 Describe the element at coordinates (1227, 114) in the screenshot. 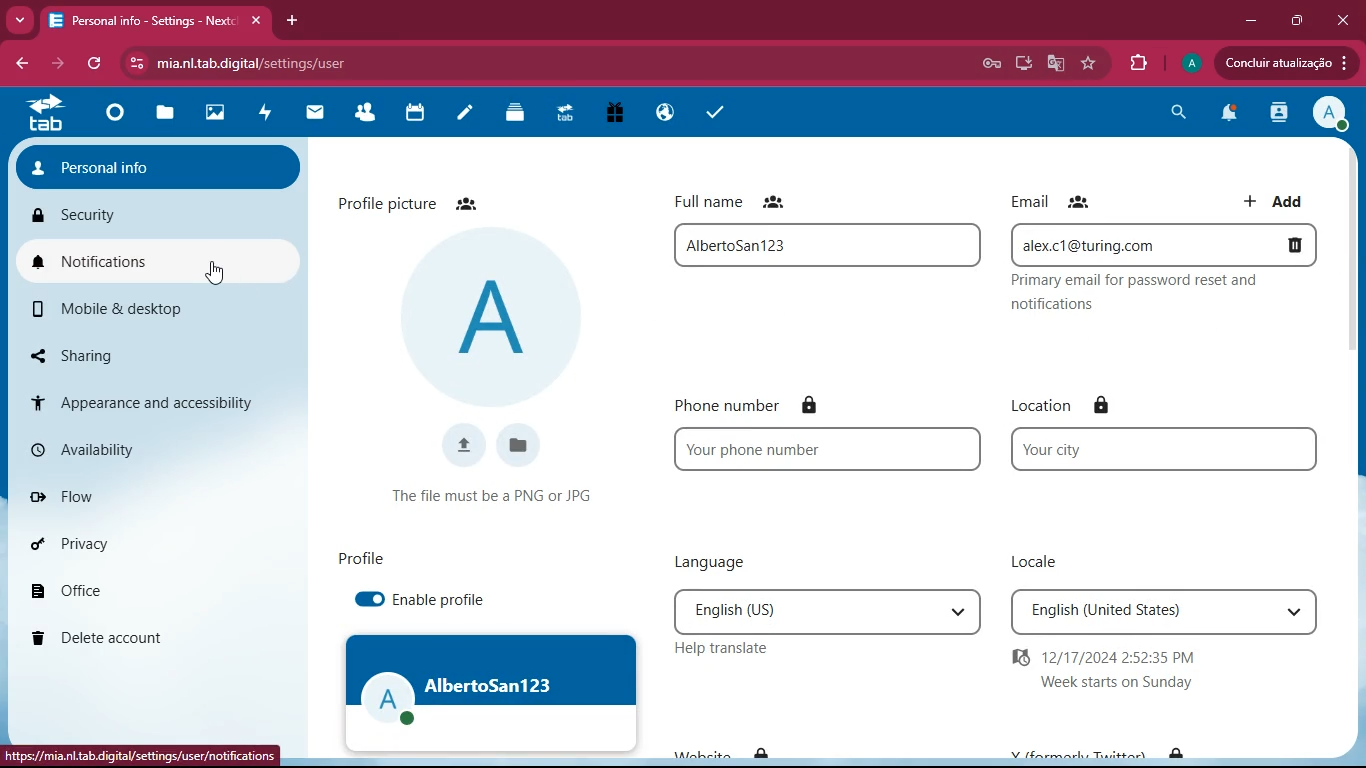

I see `notifications` at that location.